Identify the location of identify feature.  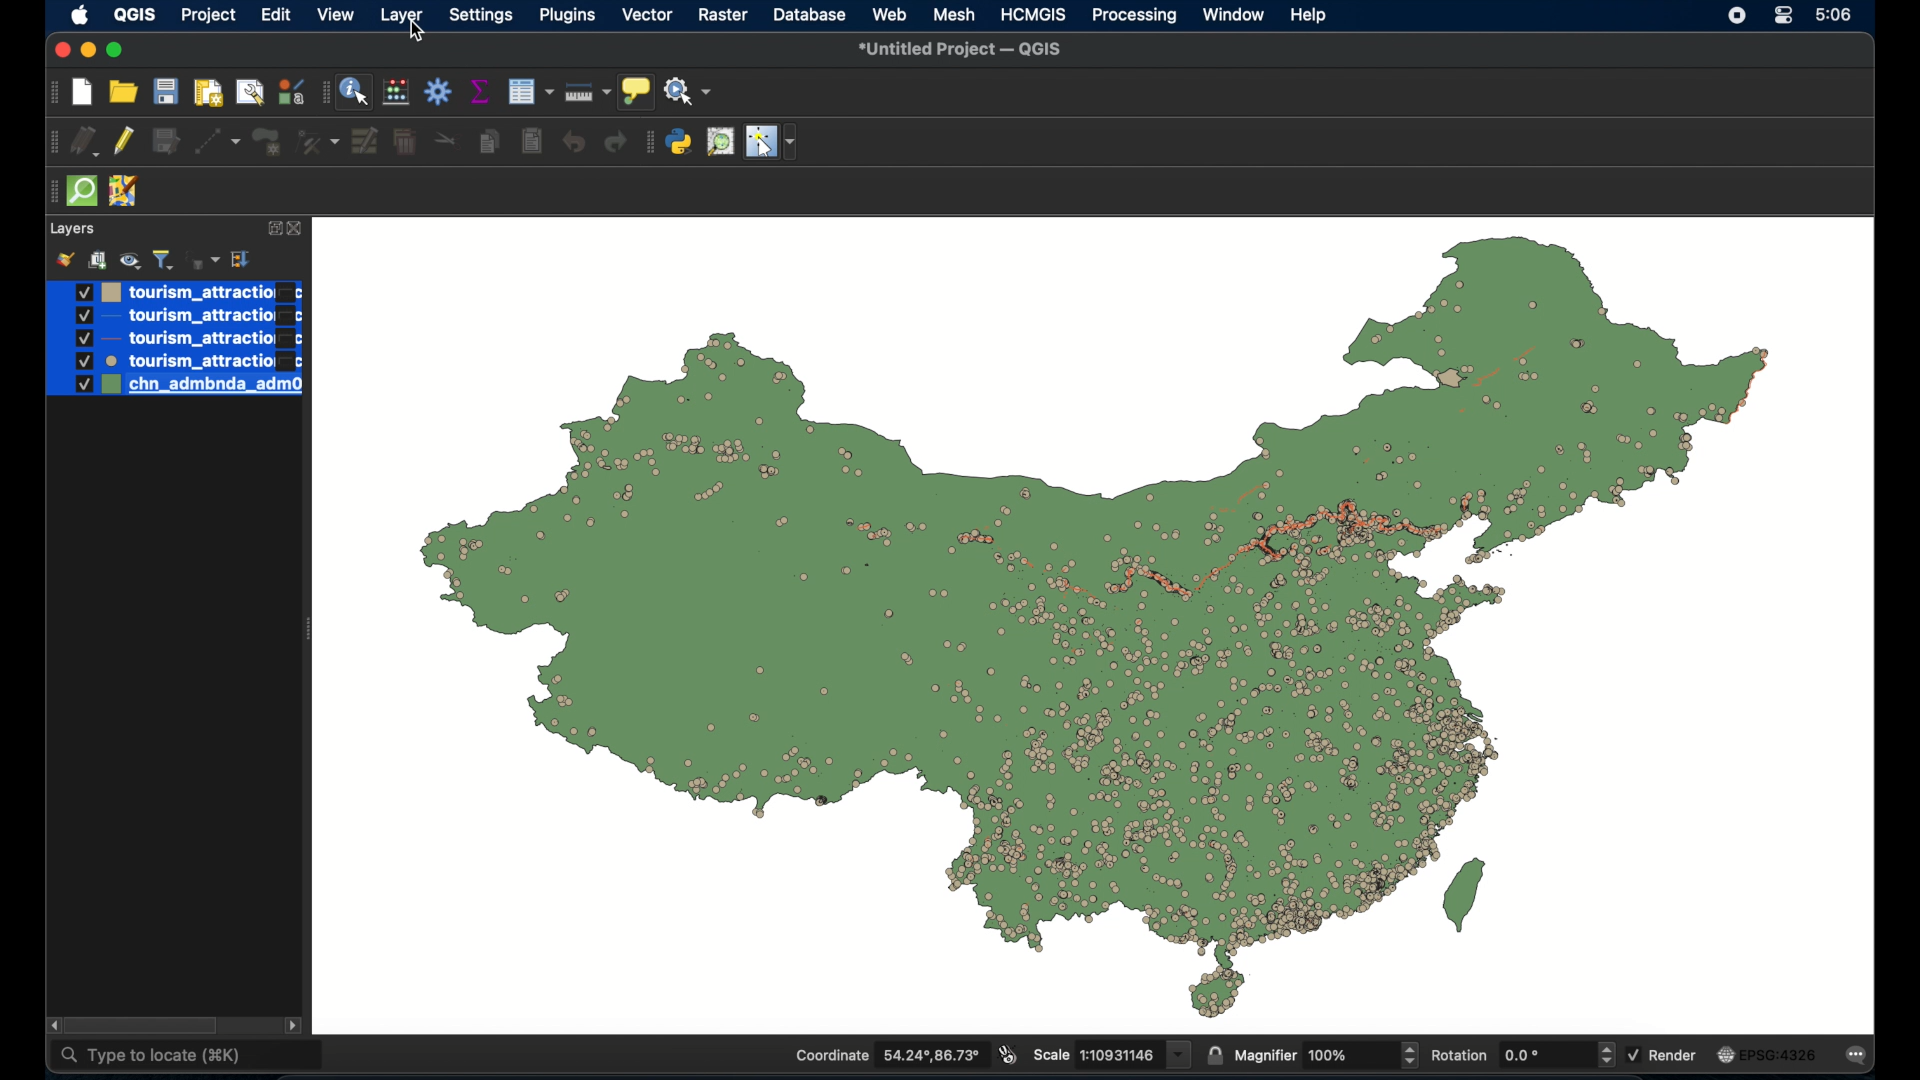
(354, 91).